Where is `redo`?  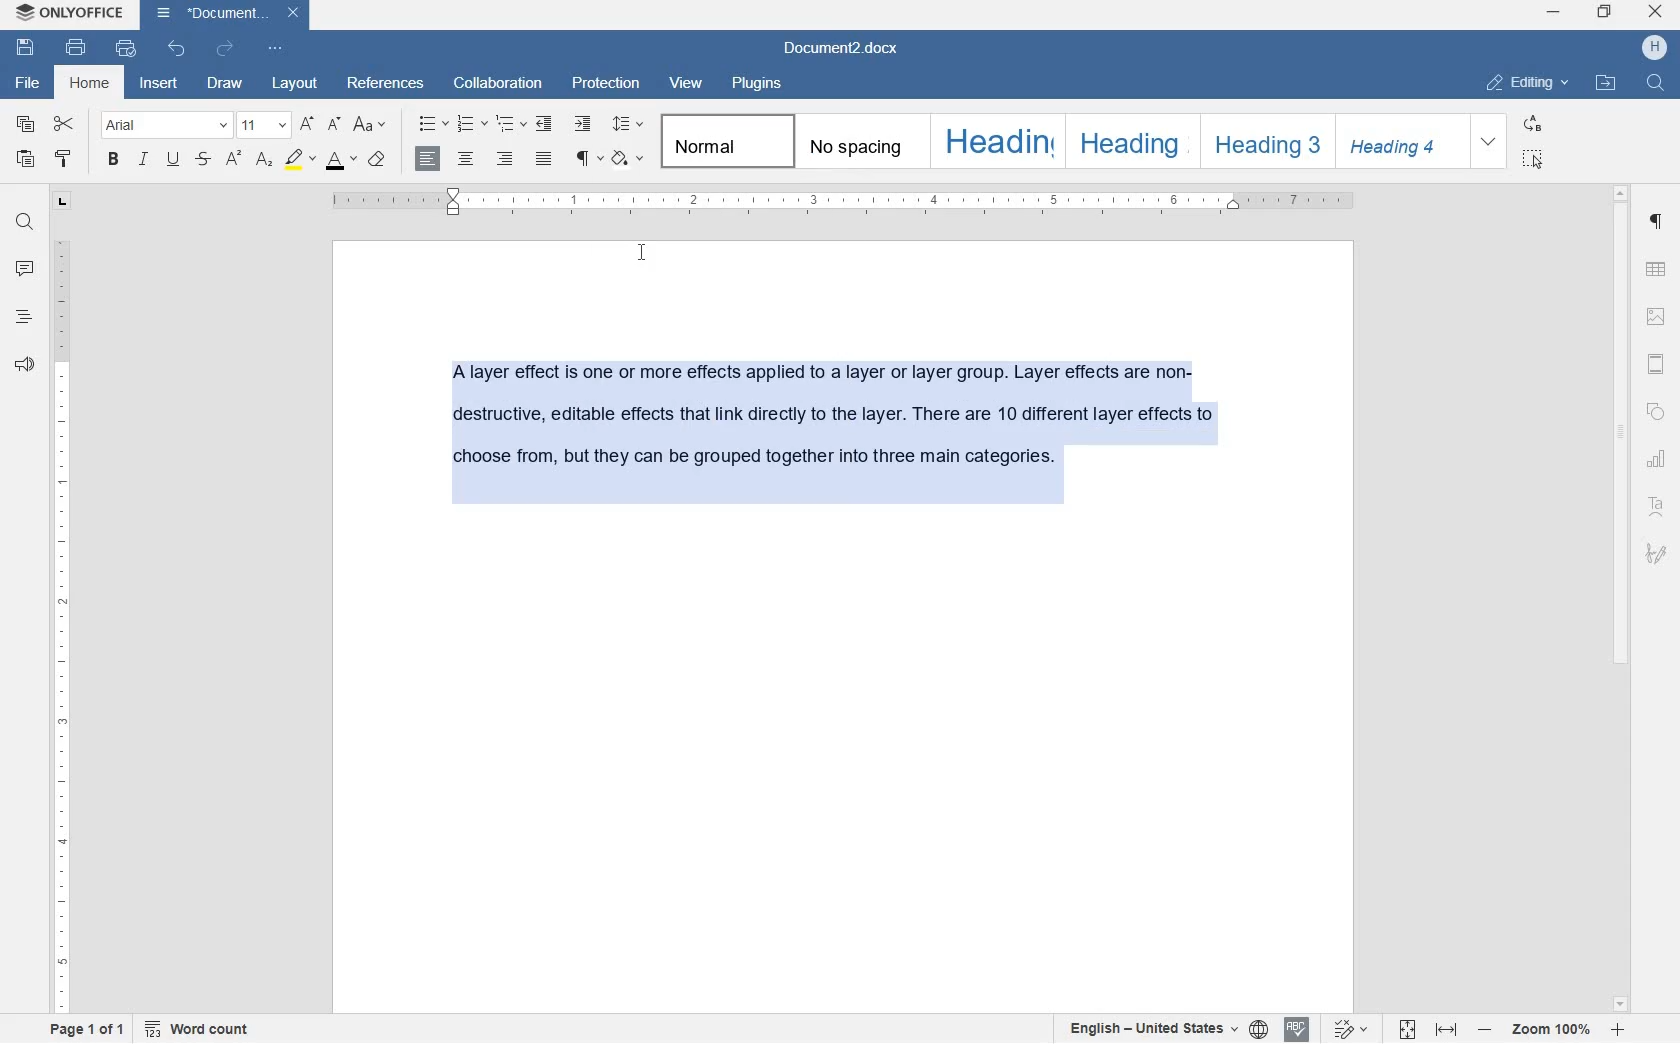
redo is located at coordinates (221, 50).